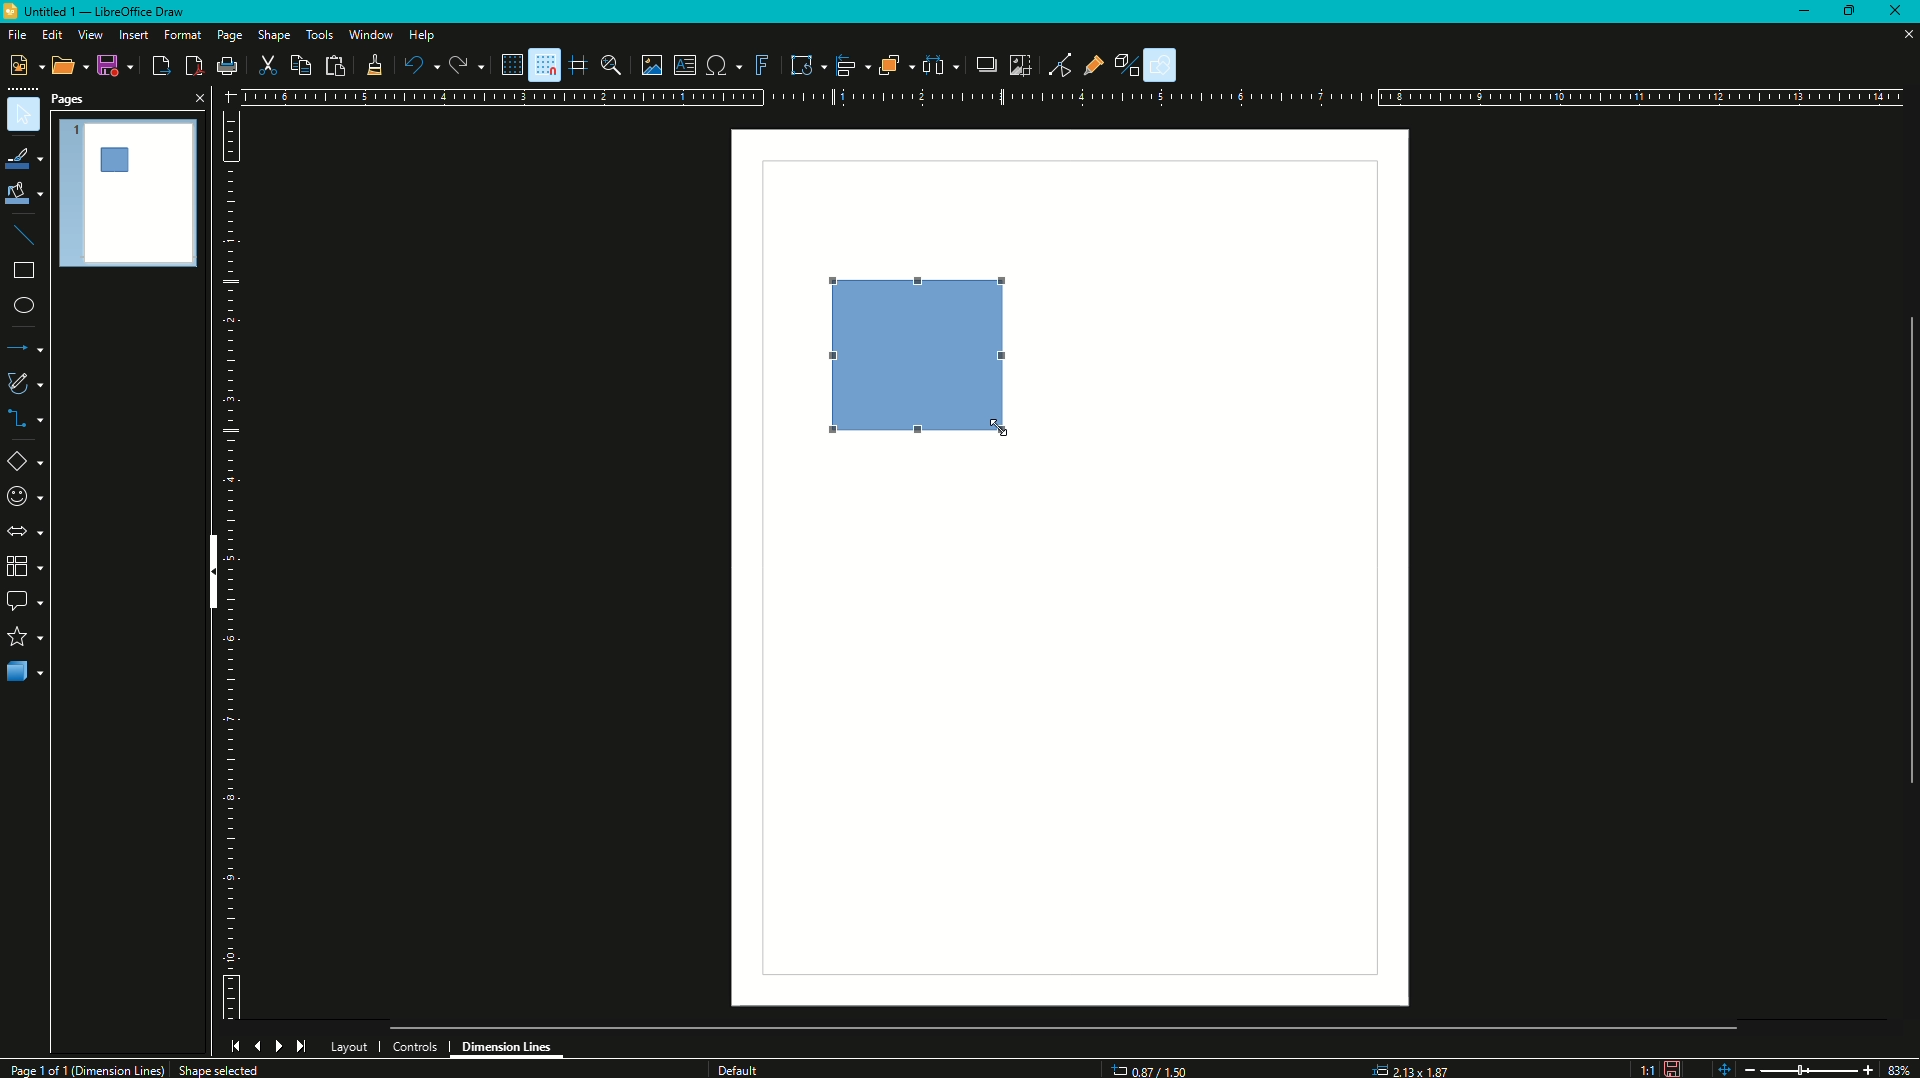  What do you see at coordinates (368, 35) in the screenshot?
I see `Window` at bounding box center [368, 35].